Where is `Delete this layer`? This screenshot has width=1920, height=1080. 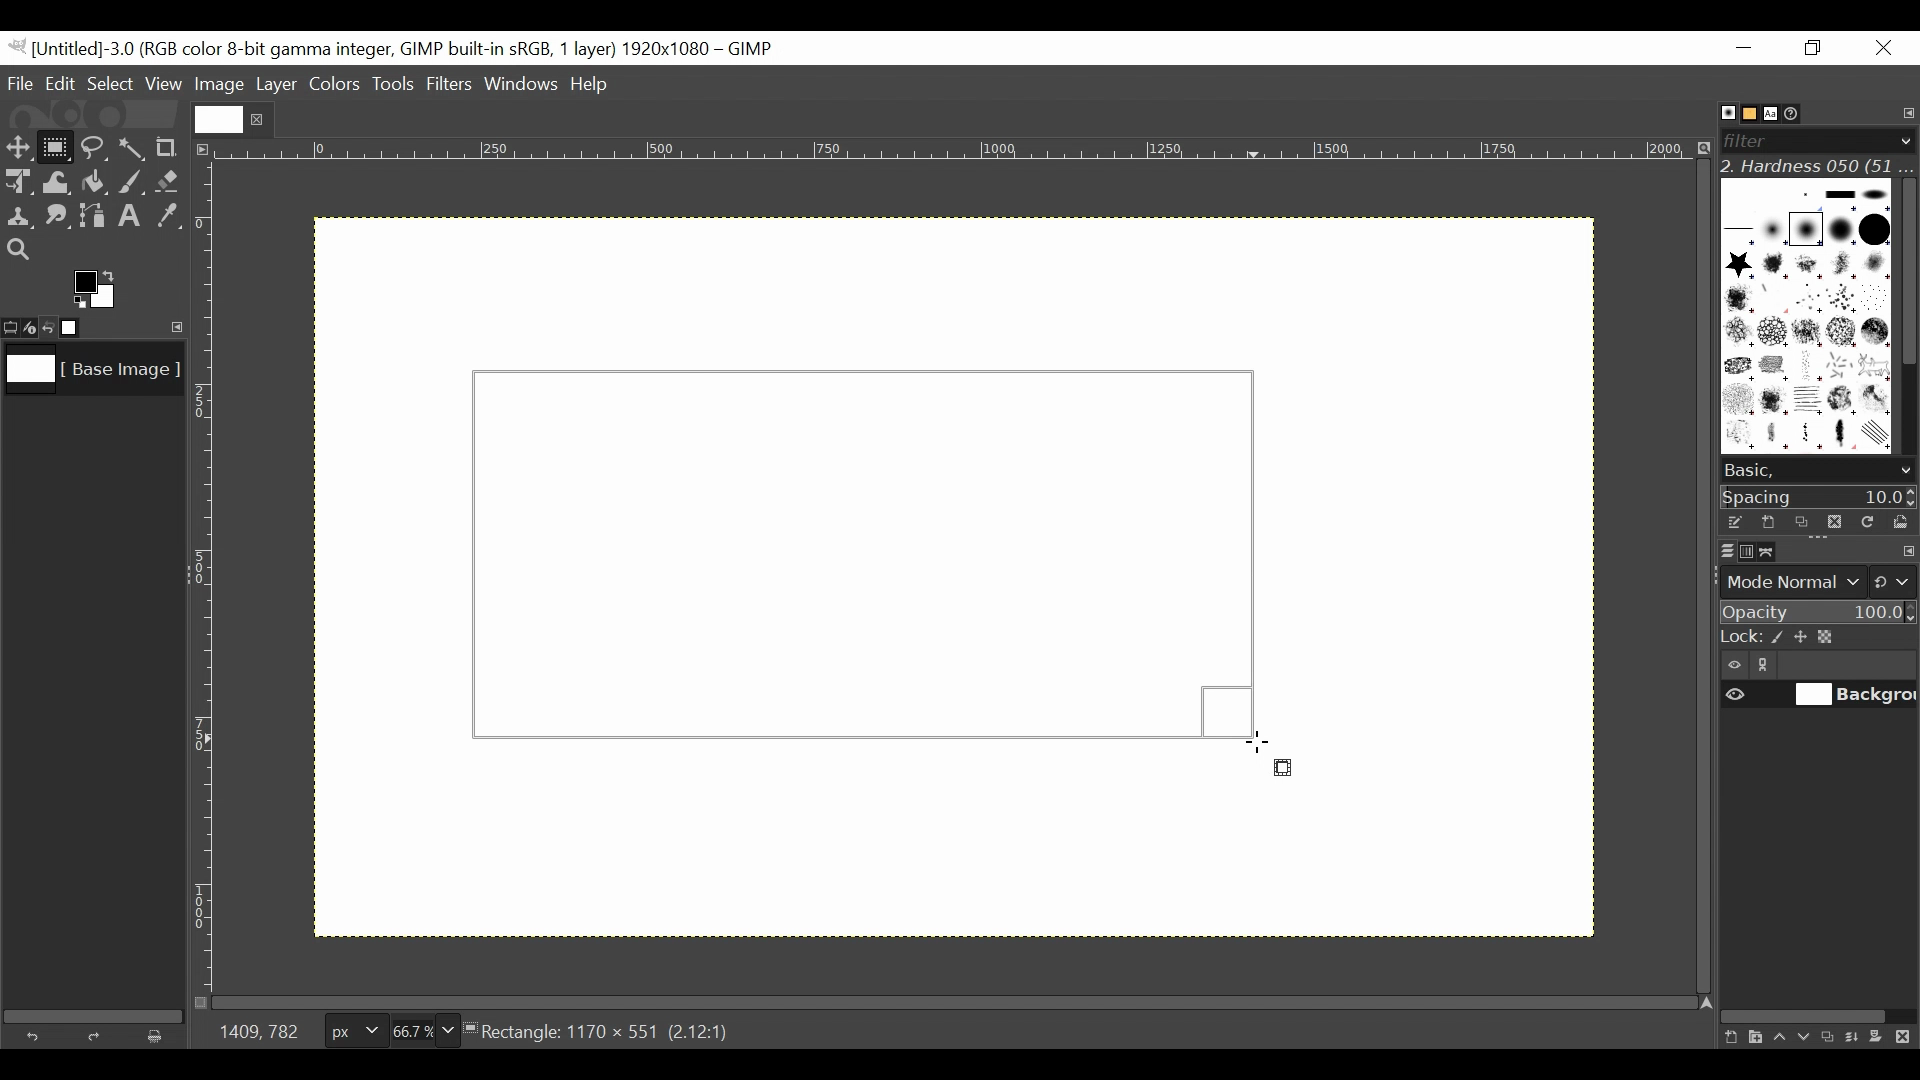
Delete this layer is located at coordinates (1907, 1038).